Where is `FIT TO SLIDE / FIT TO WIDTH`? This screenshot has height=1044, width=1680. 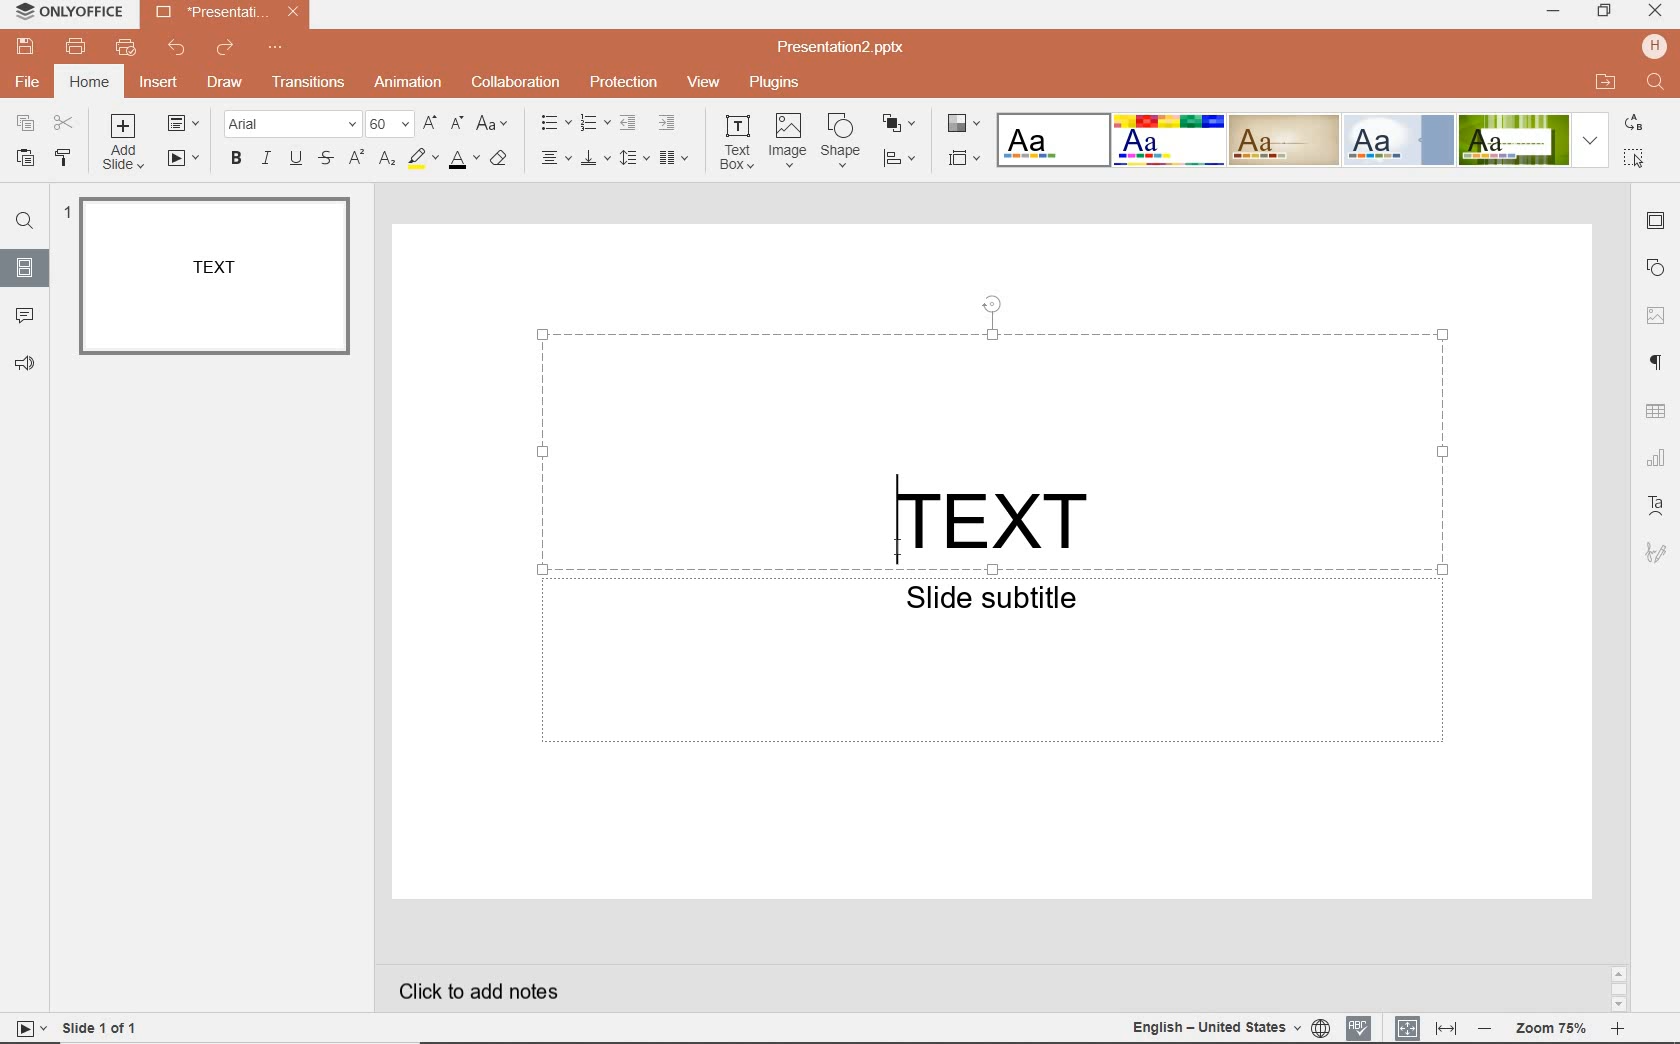 FIT TO SLIDE / FIT TO WIDTH is located at coordinates (1427, 1025).